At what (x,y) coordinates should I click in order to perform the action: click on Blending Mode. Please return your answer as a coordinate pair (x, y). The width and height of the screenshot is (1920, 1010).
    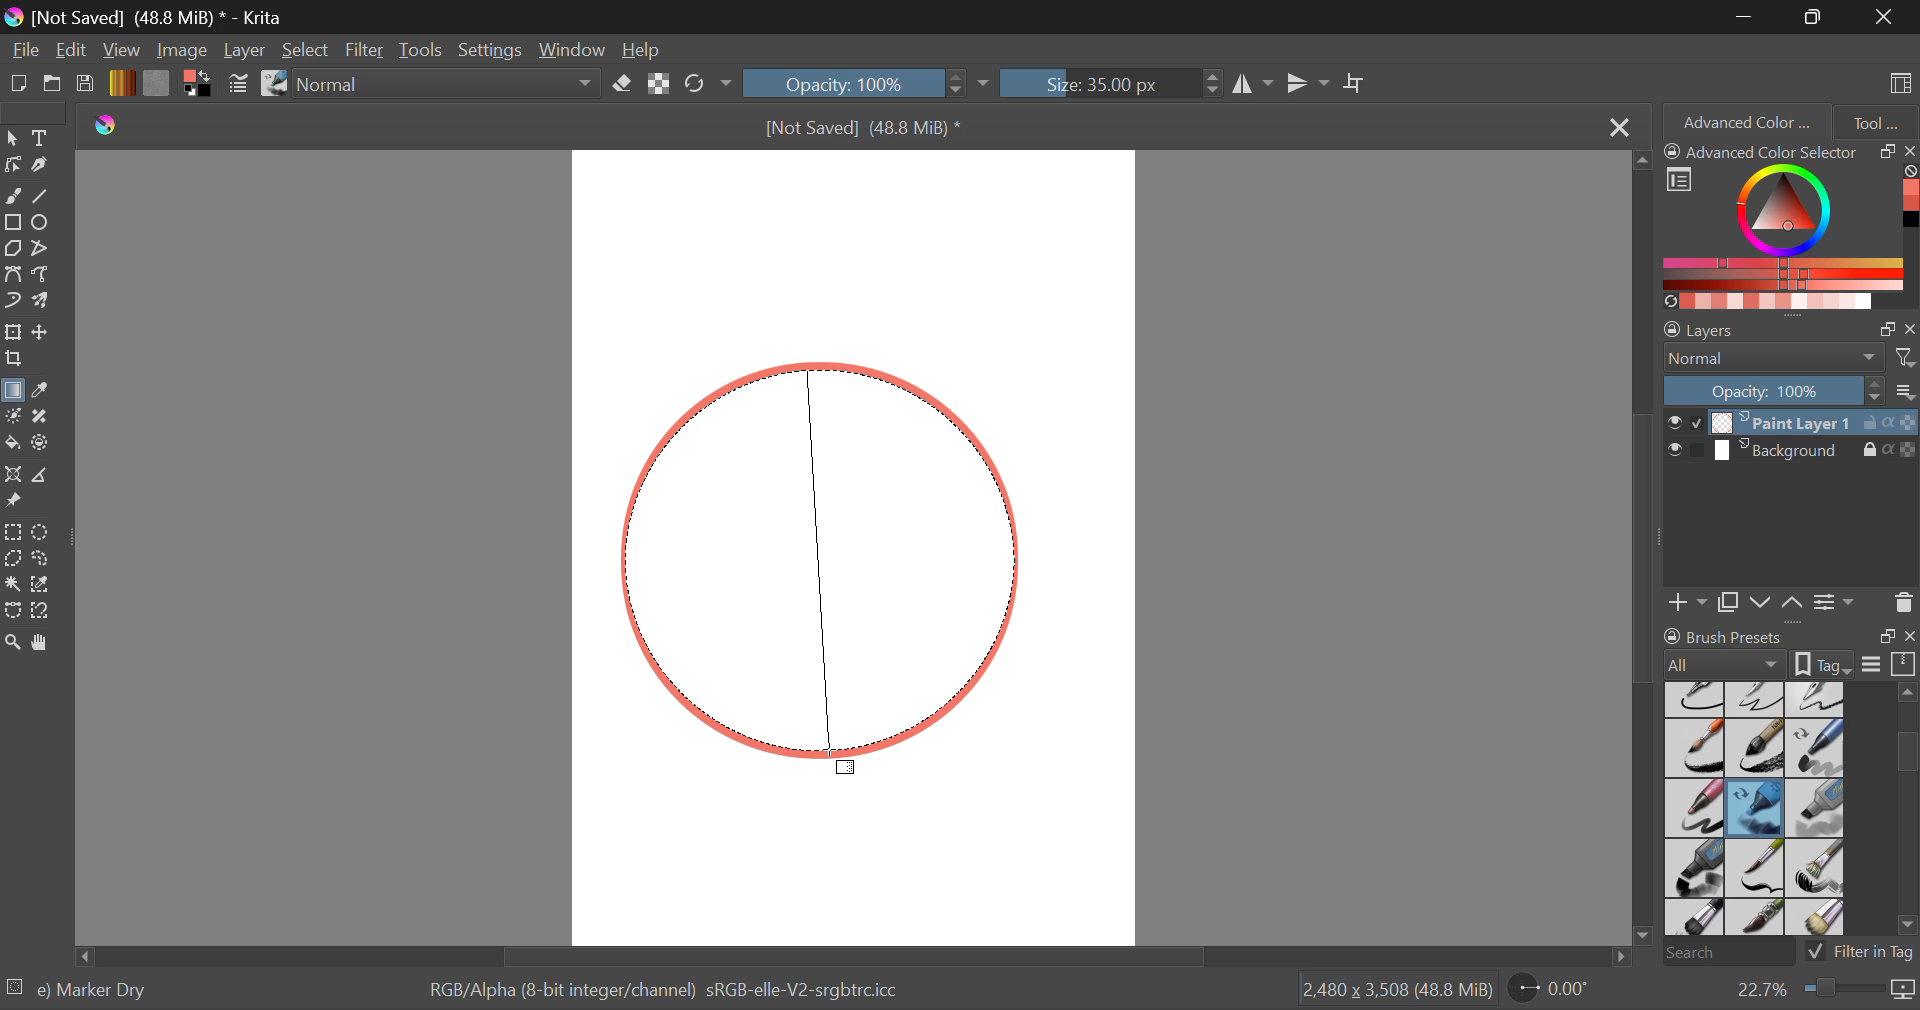
    Looking at the image, I should click on (452, 85).